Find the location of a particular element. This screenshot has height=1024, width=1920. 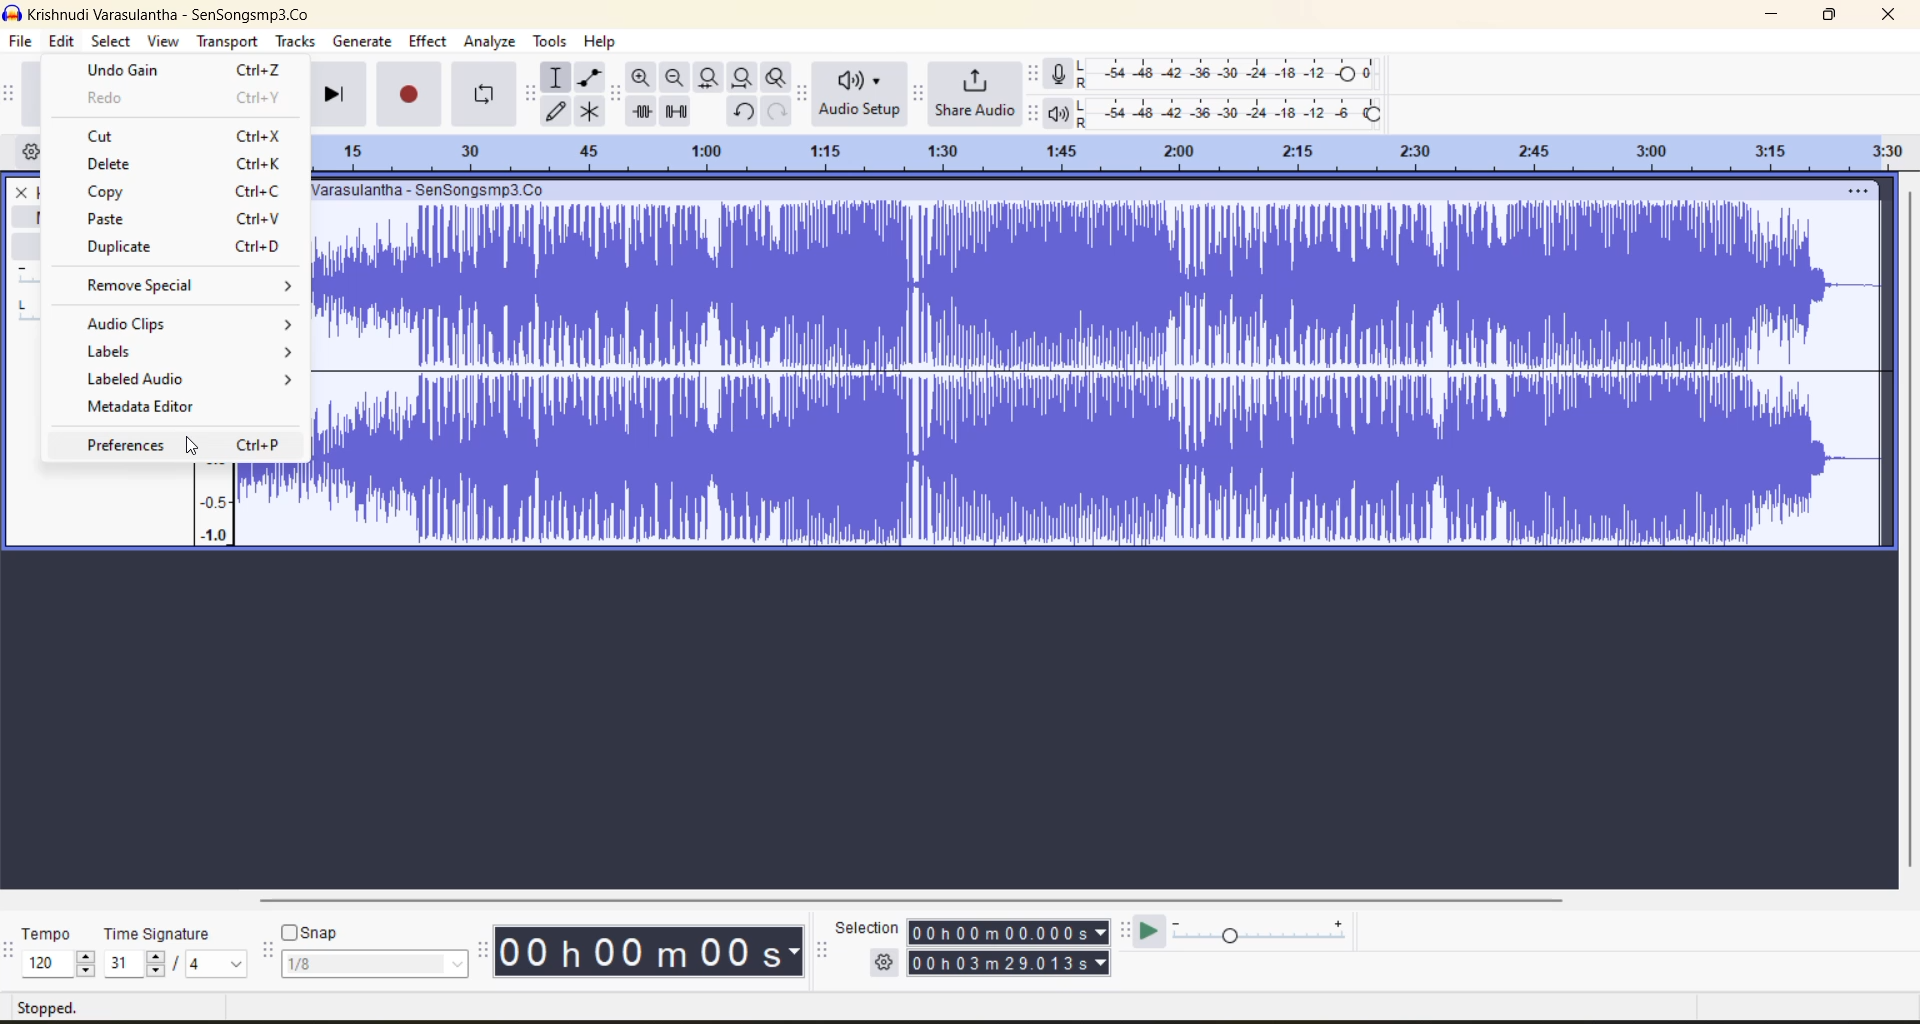

recording meter toolbar is located at coordinates (1035, 74).